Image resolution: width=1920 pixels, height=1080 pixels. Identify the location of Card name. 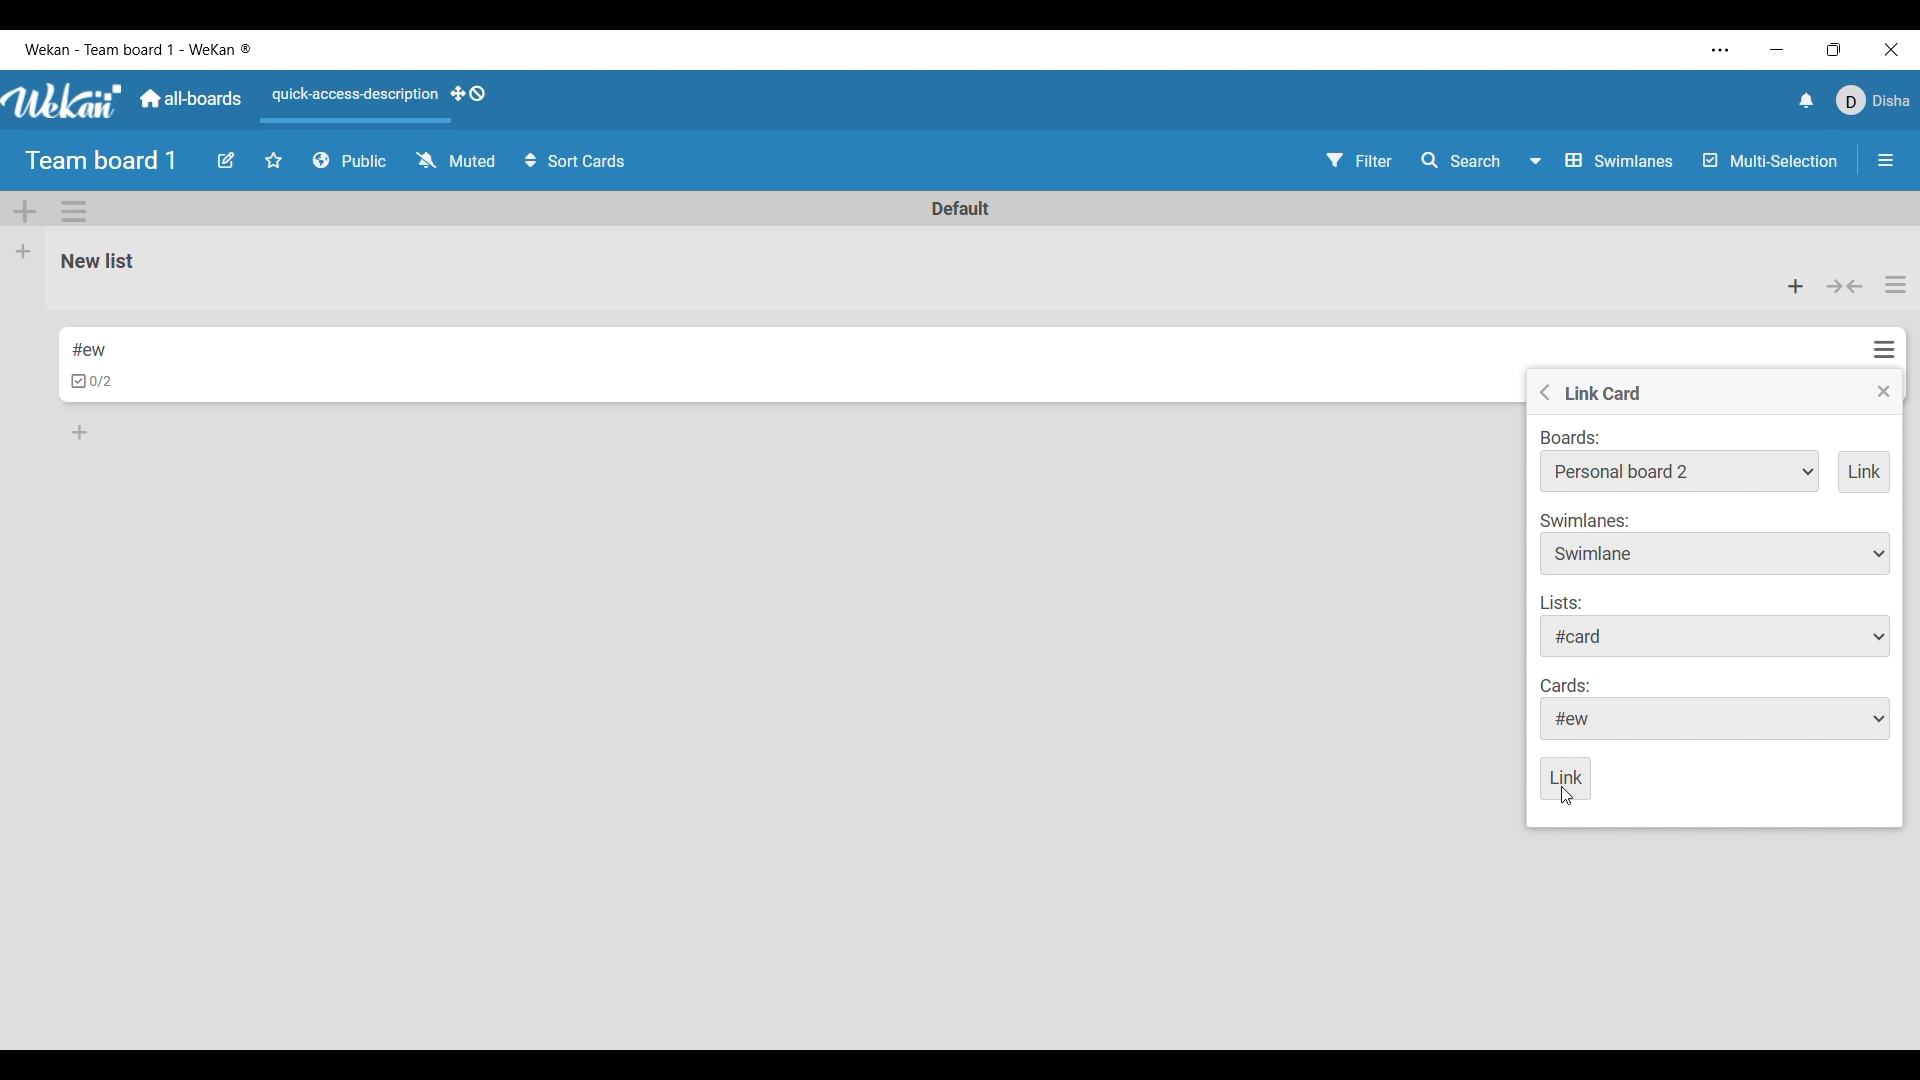
(89, 350).